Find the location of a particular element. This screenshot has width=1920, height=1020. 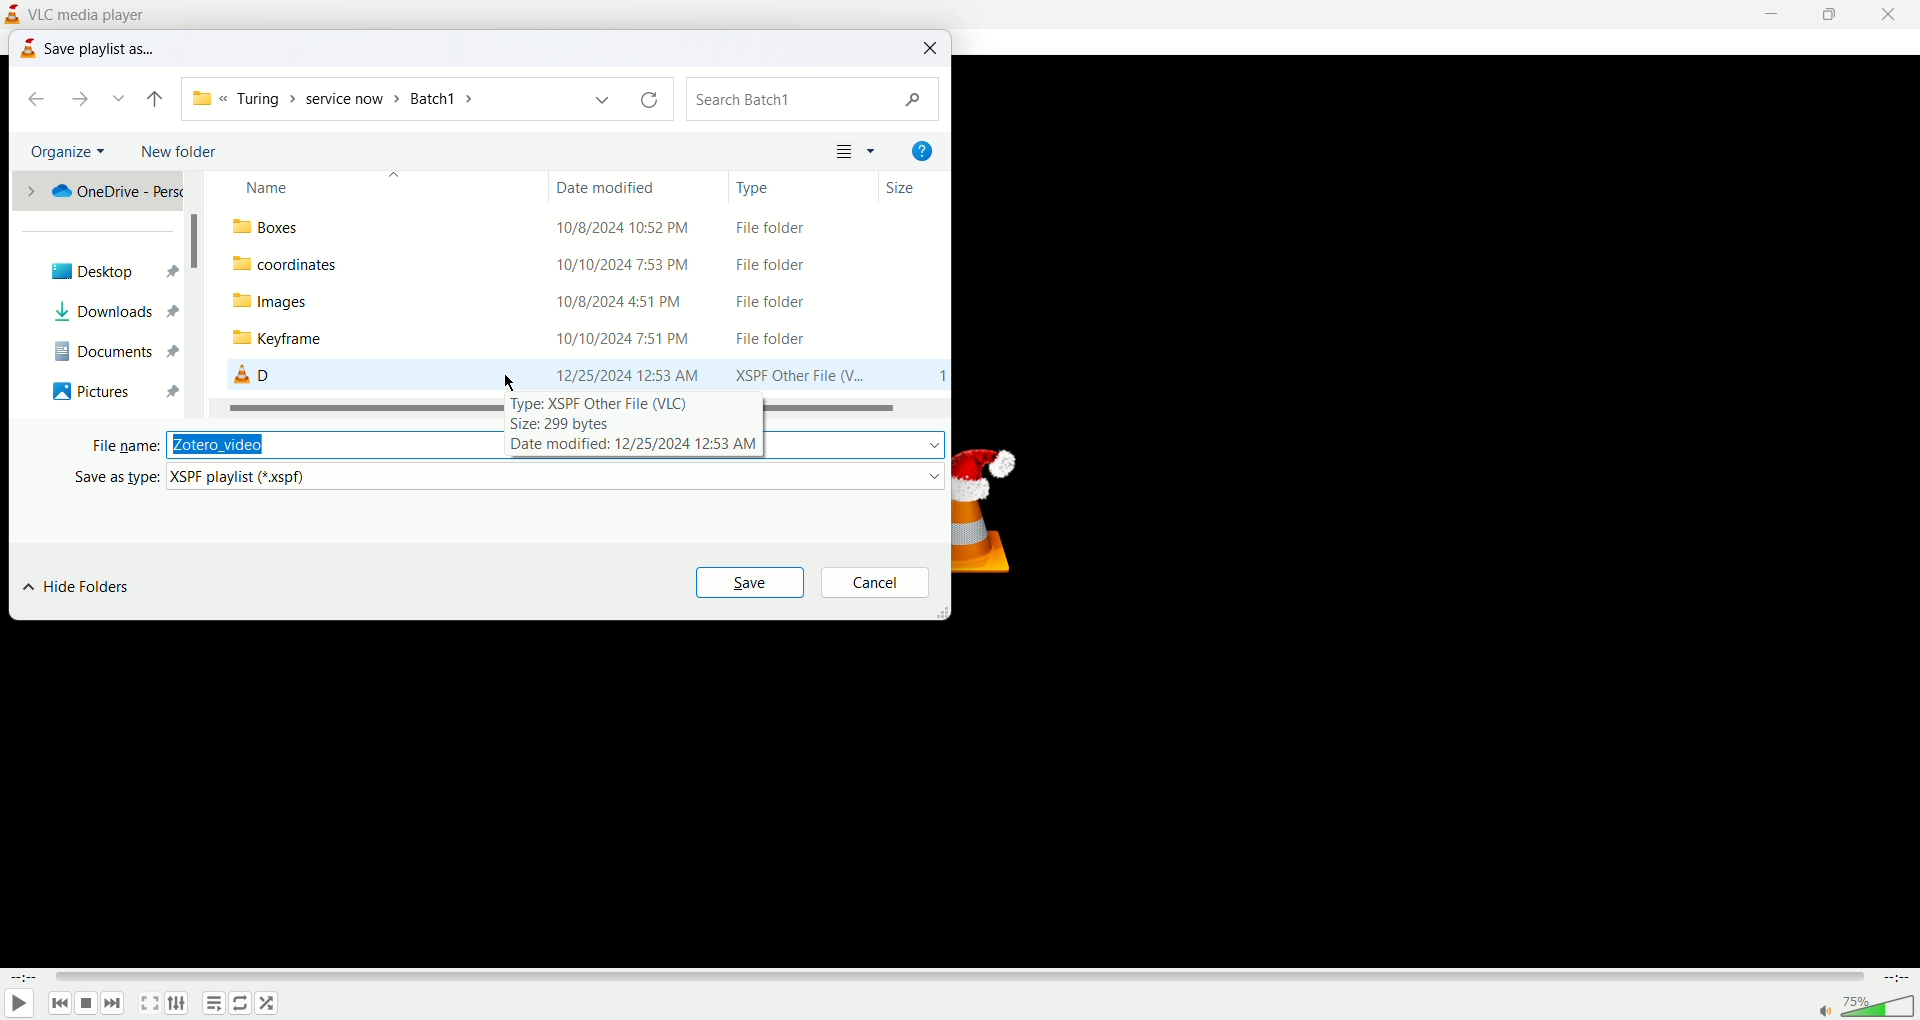

toggle fullscreen is located at coordinates (149, 1005).